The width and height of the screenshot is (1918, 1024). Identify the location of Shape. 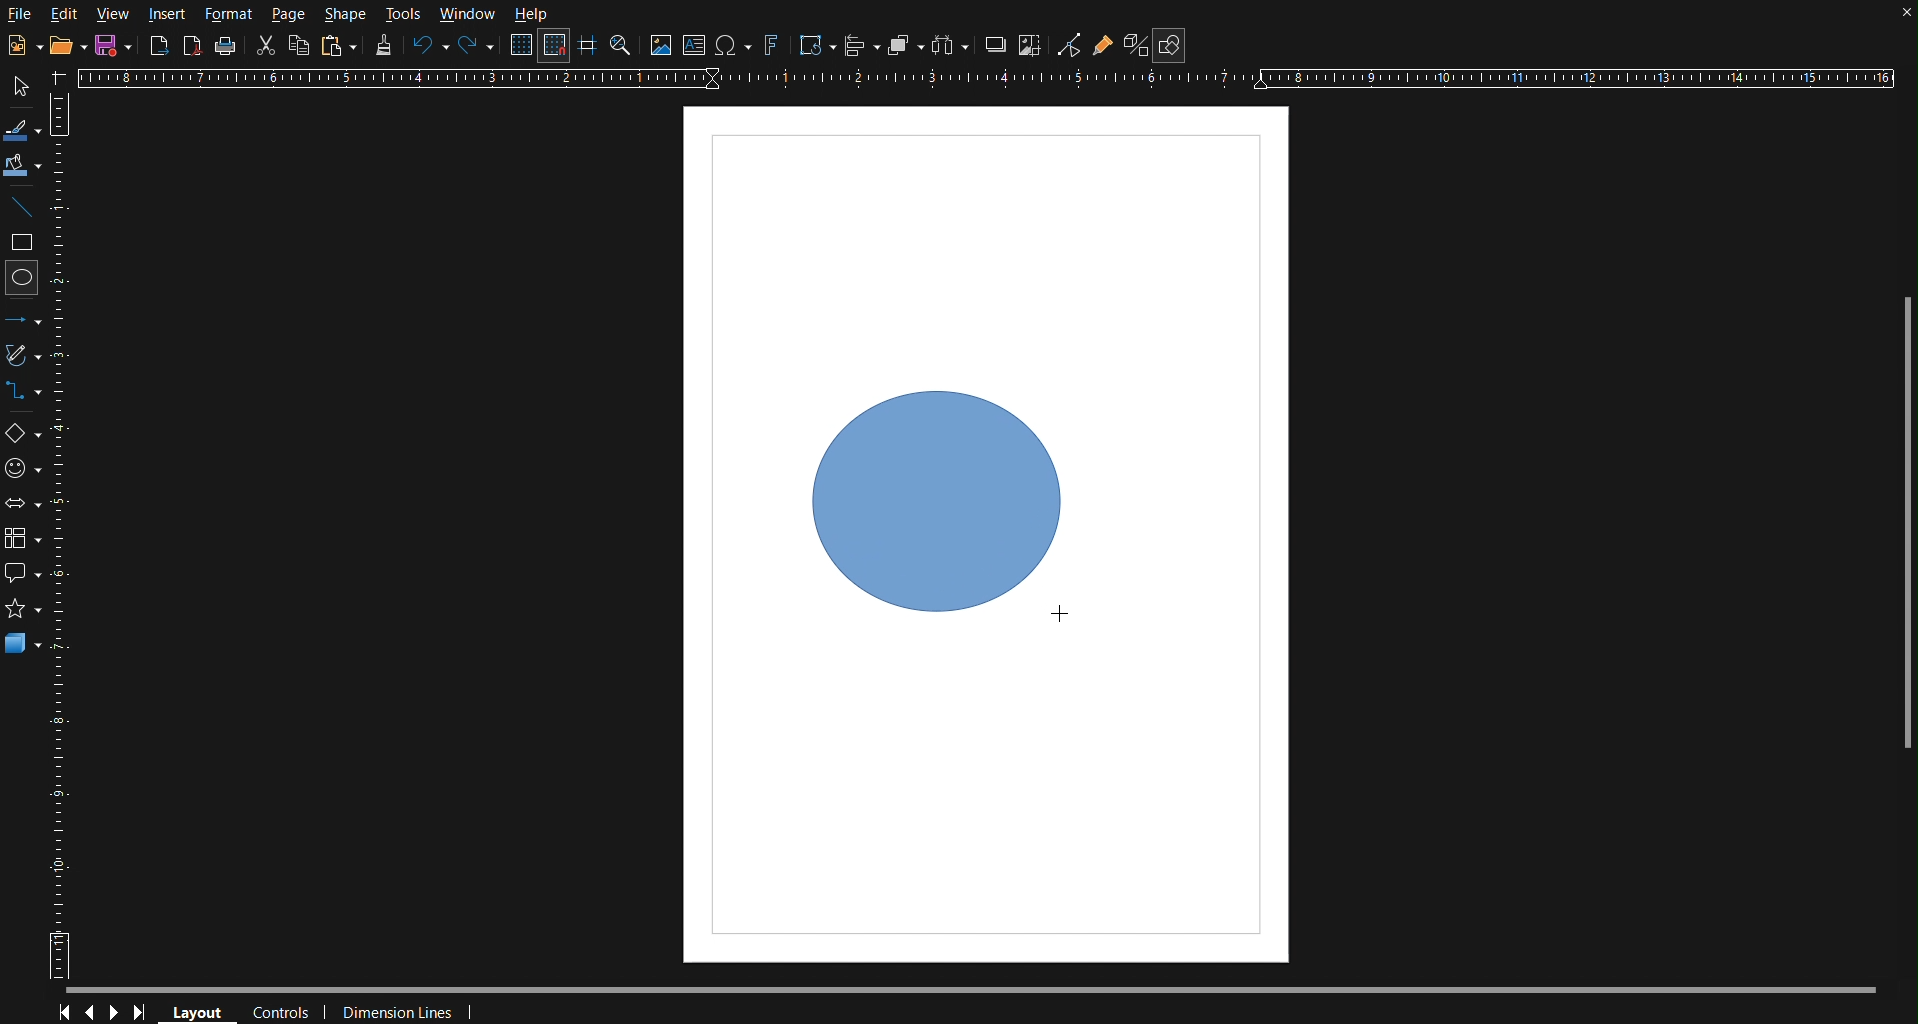
(345, 15).